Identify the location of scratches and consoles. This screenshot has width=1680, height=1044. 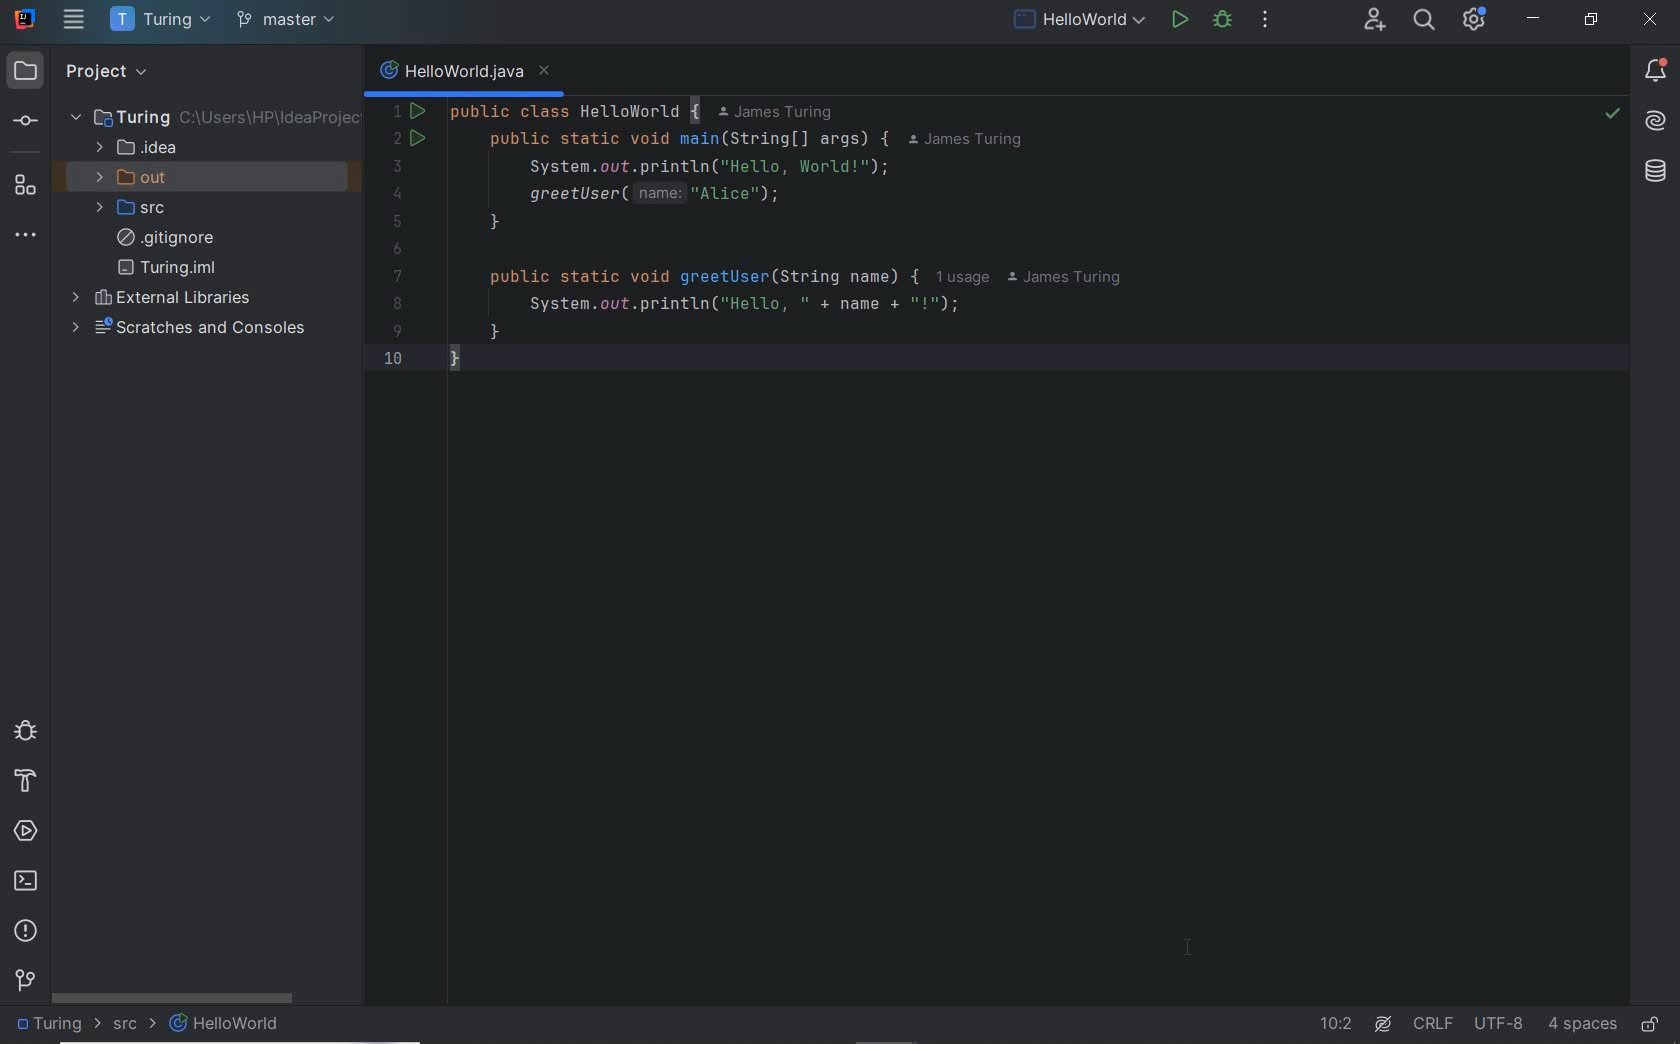
(193, 327).